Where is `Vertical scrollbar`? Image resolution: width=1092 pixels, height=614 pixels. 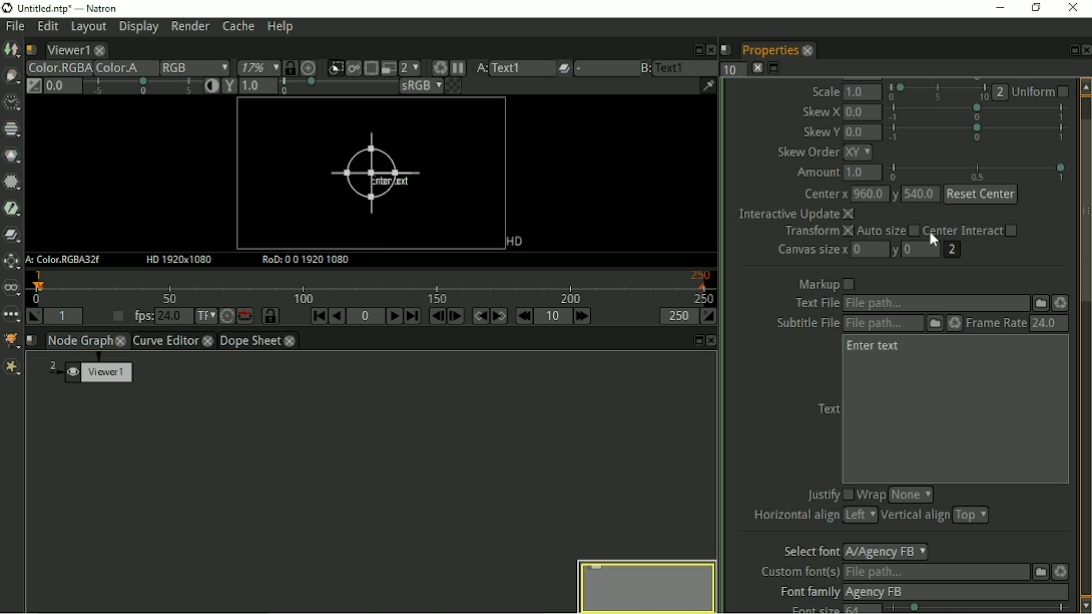
Vertical scrollbar is located at coordinates (1085, 345).